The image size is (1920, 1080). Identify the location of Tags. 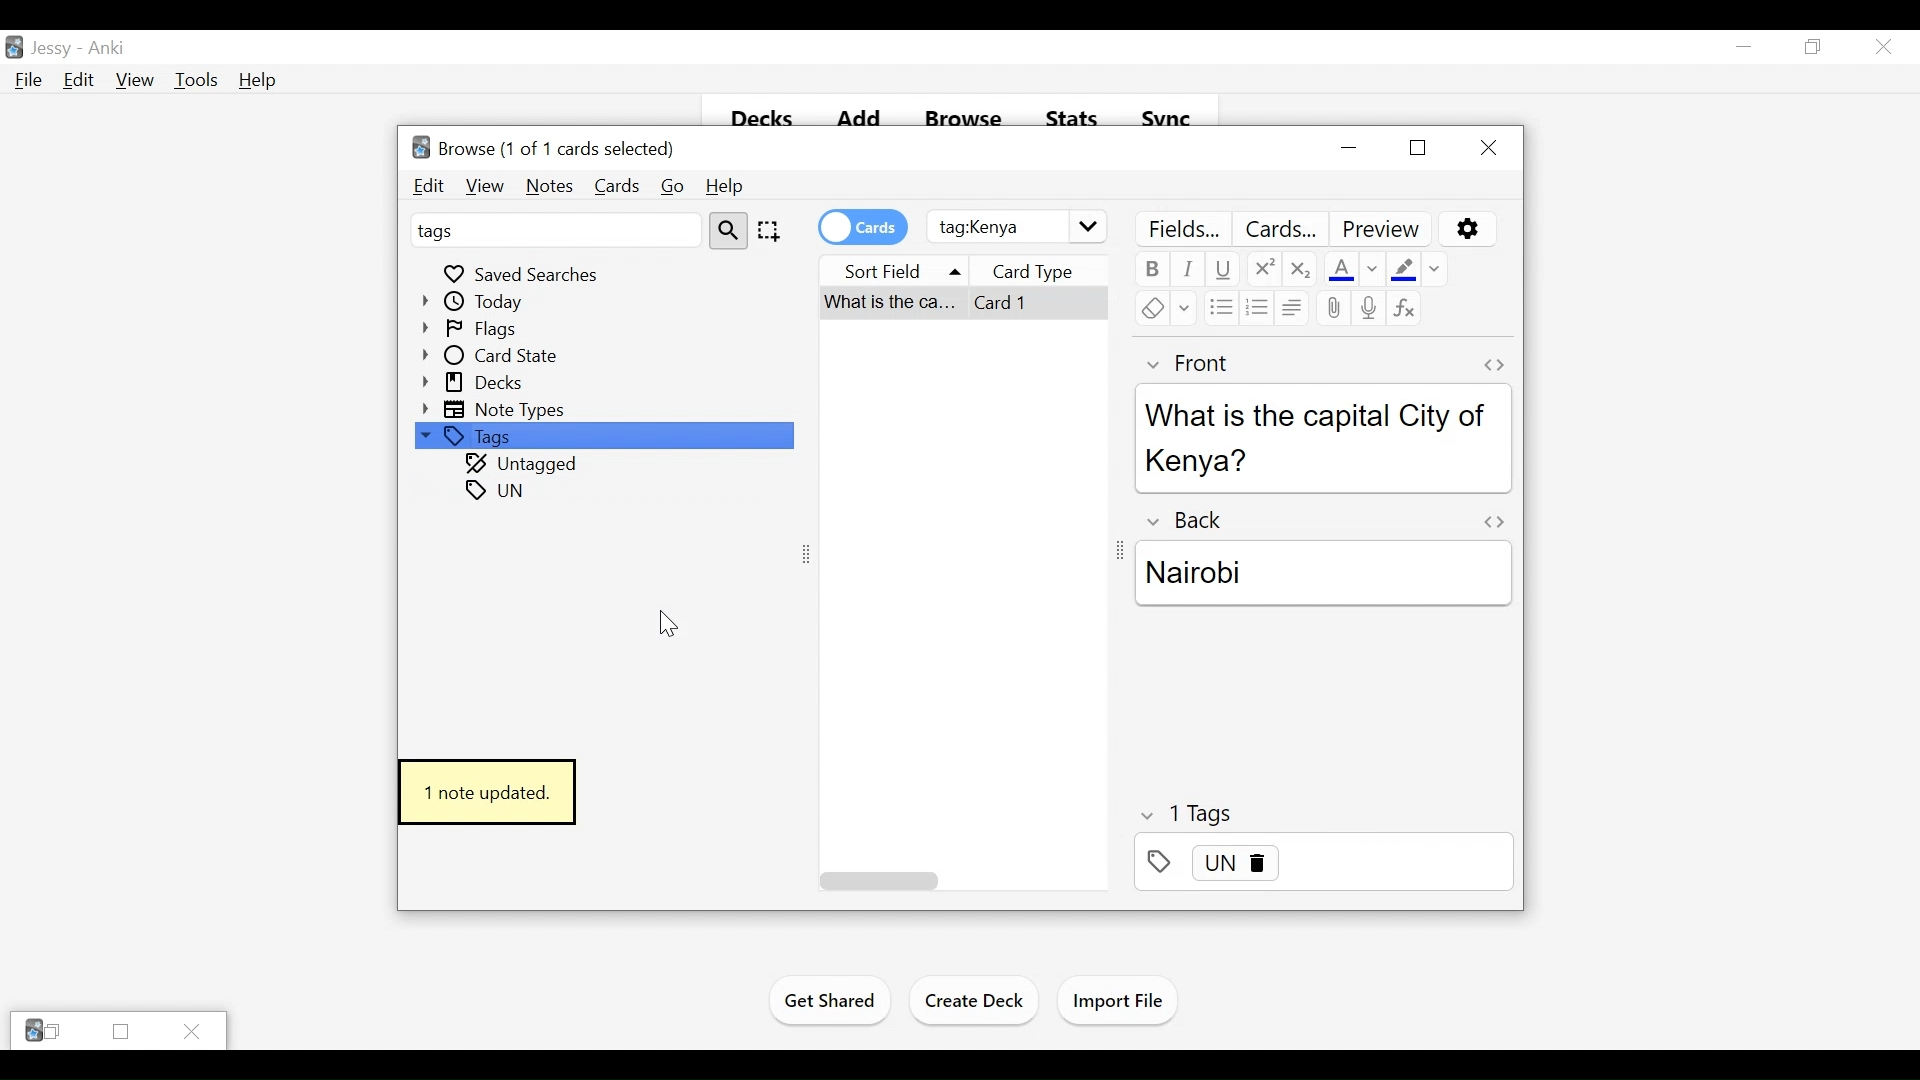
(602, 437).